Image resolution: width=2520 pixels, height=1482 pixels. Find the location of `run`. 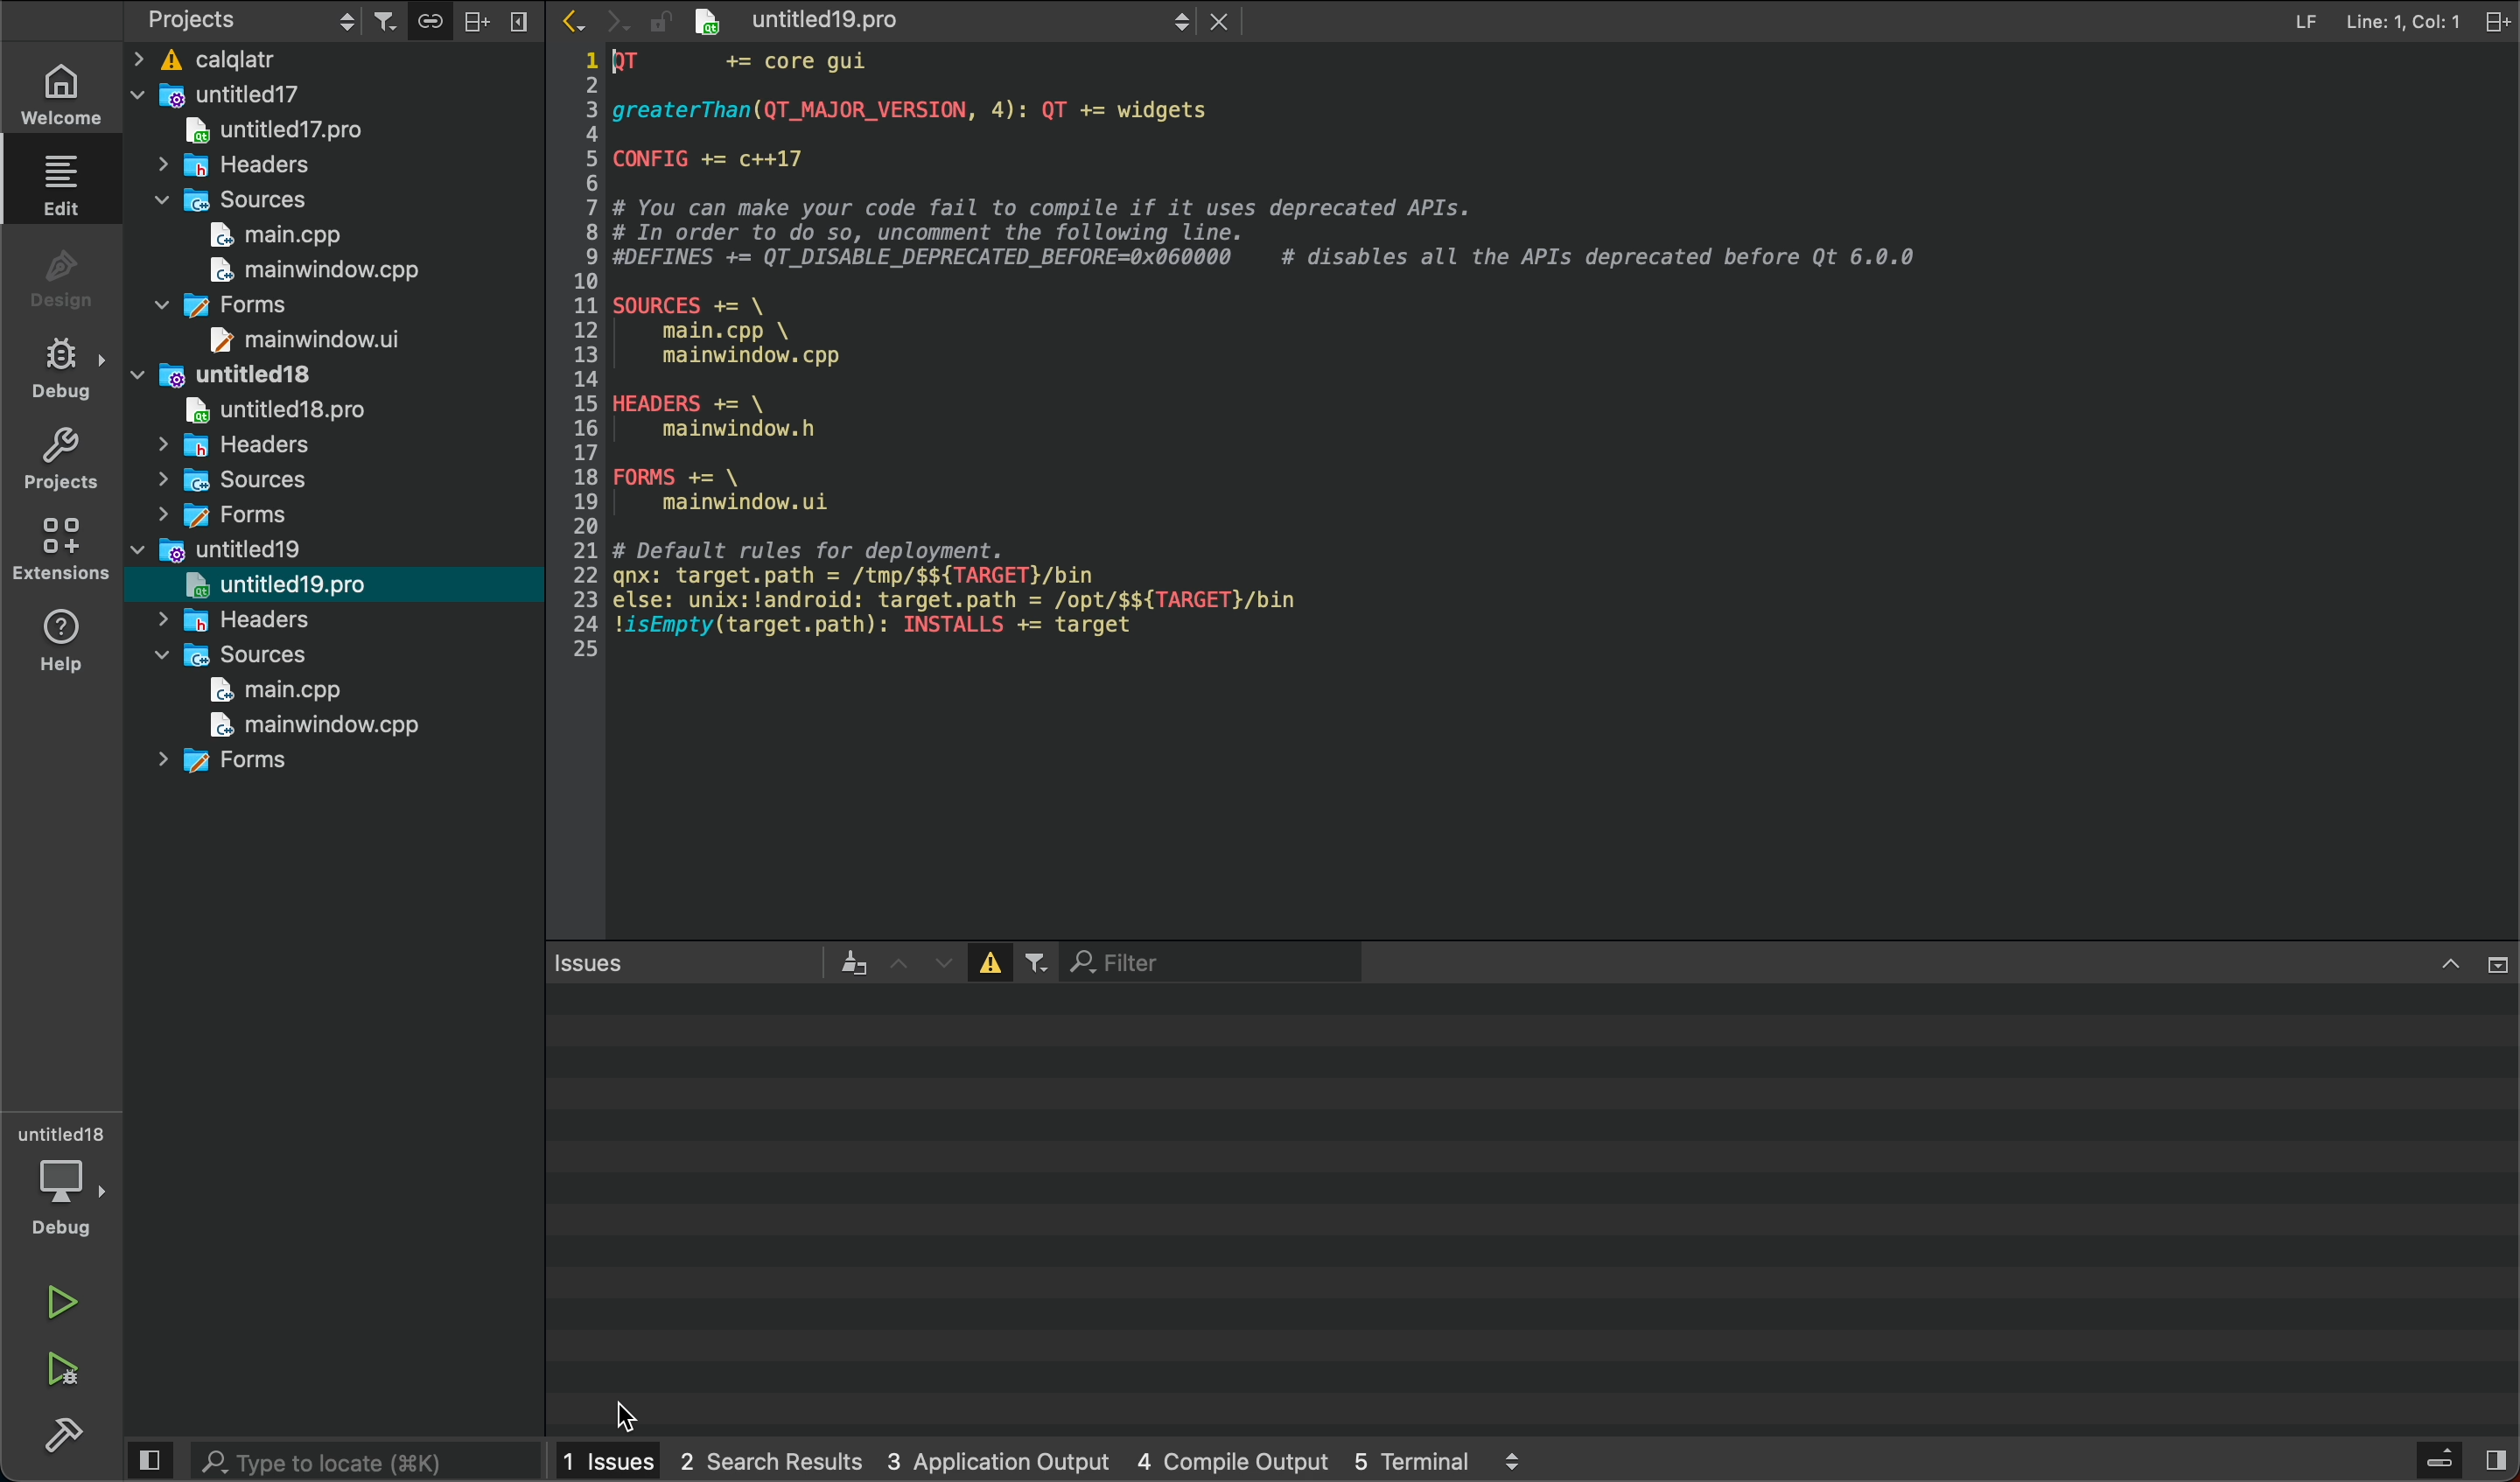

run is located at coordinates (62, 1301).